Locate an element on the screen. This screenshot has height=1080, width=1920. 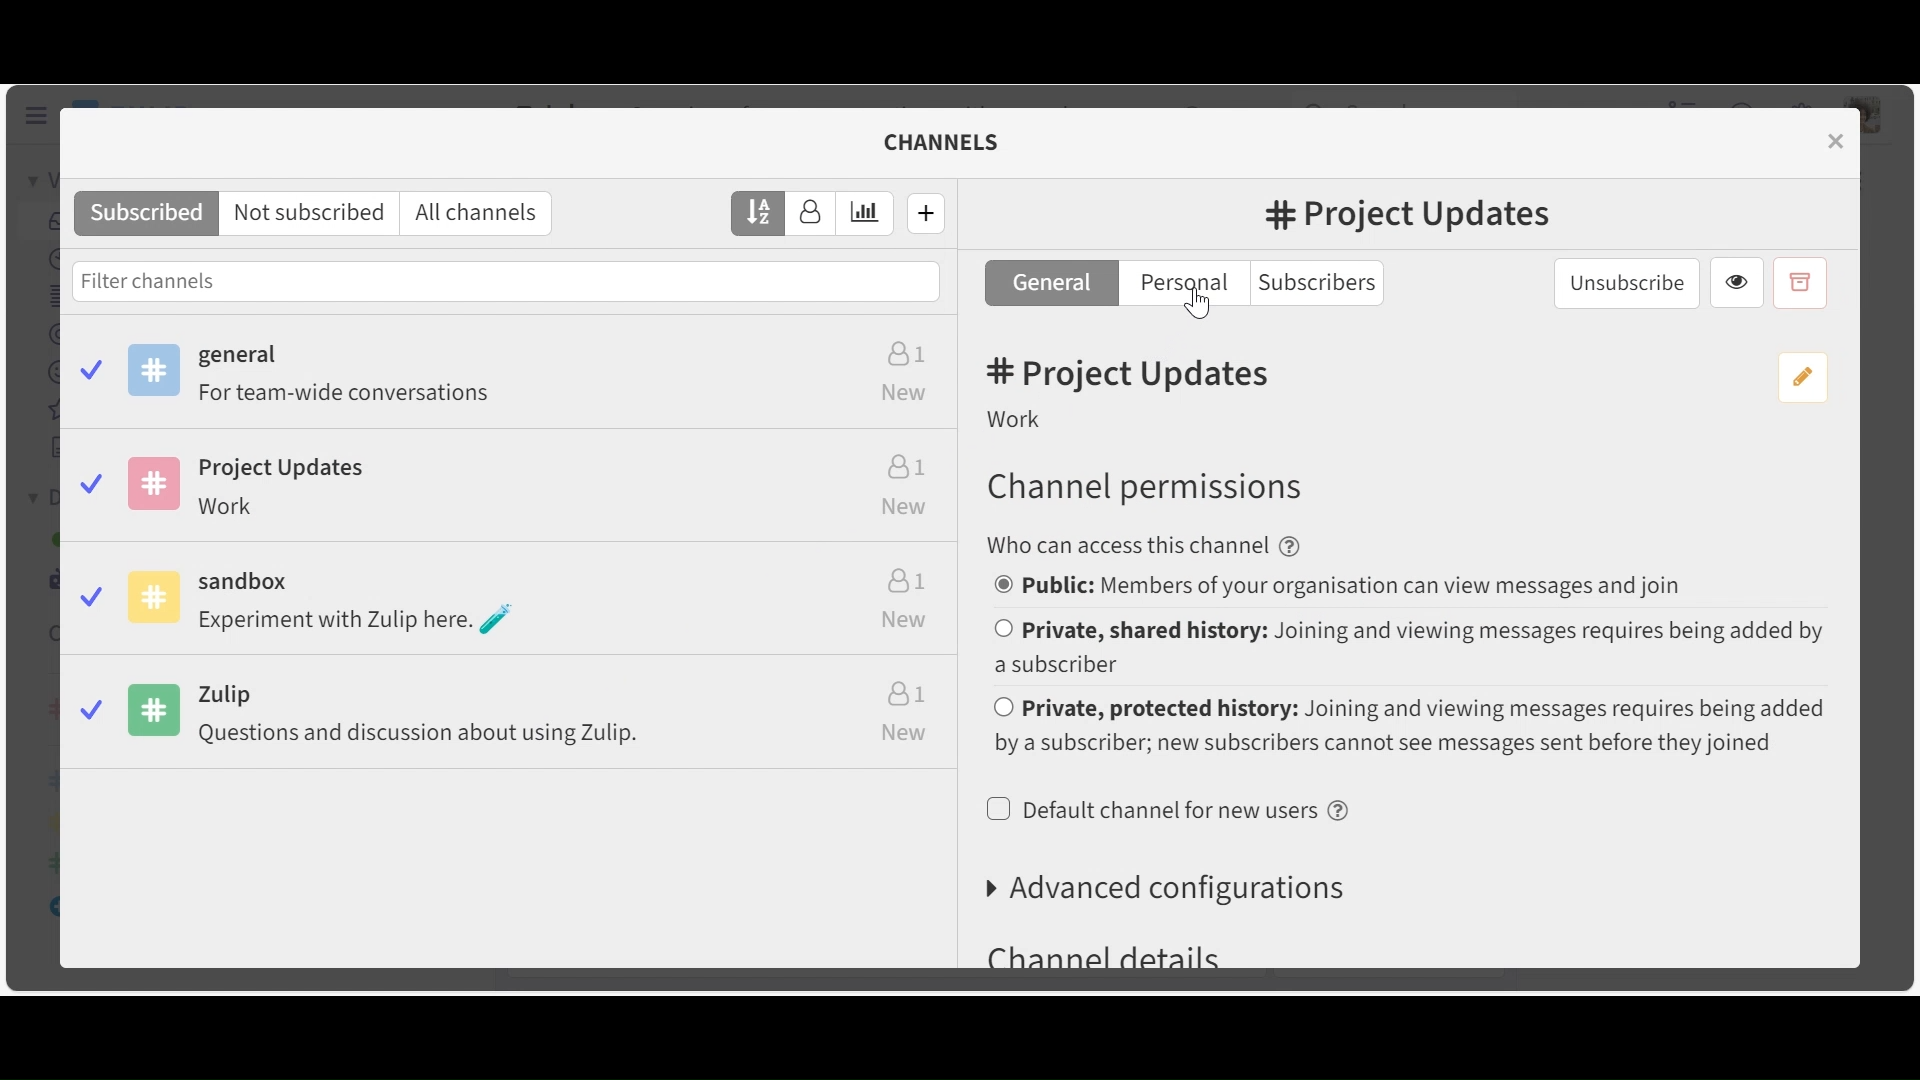
(un)select Public is located at coordinates (1347, 588).